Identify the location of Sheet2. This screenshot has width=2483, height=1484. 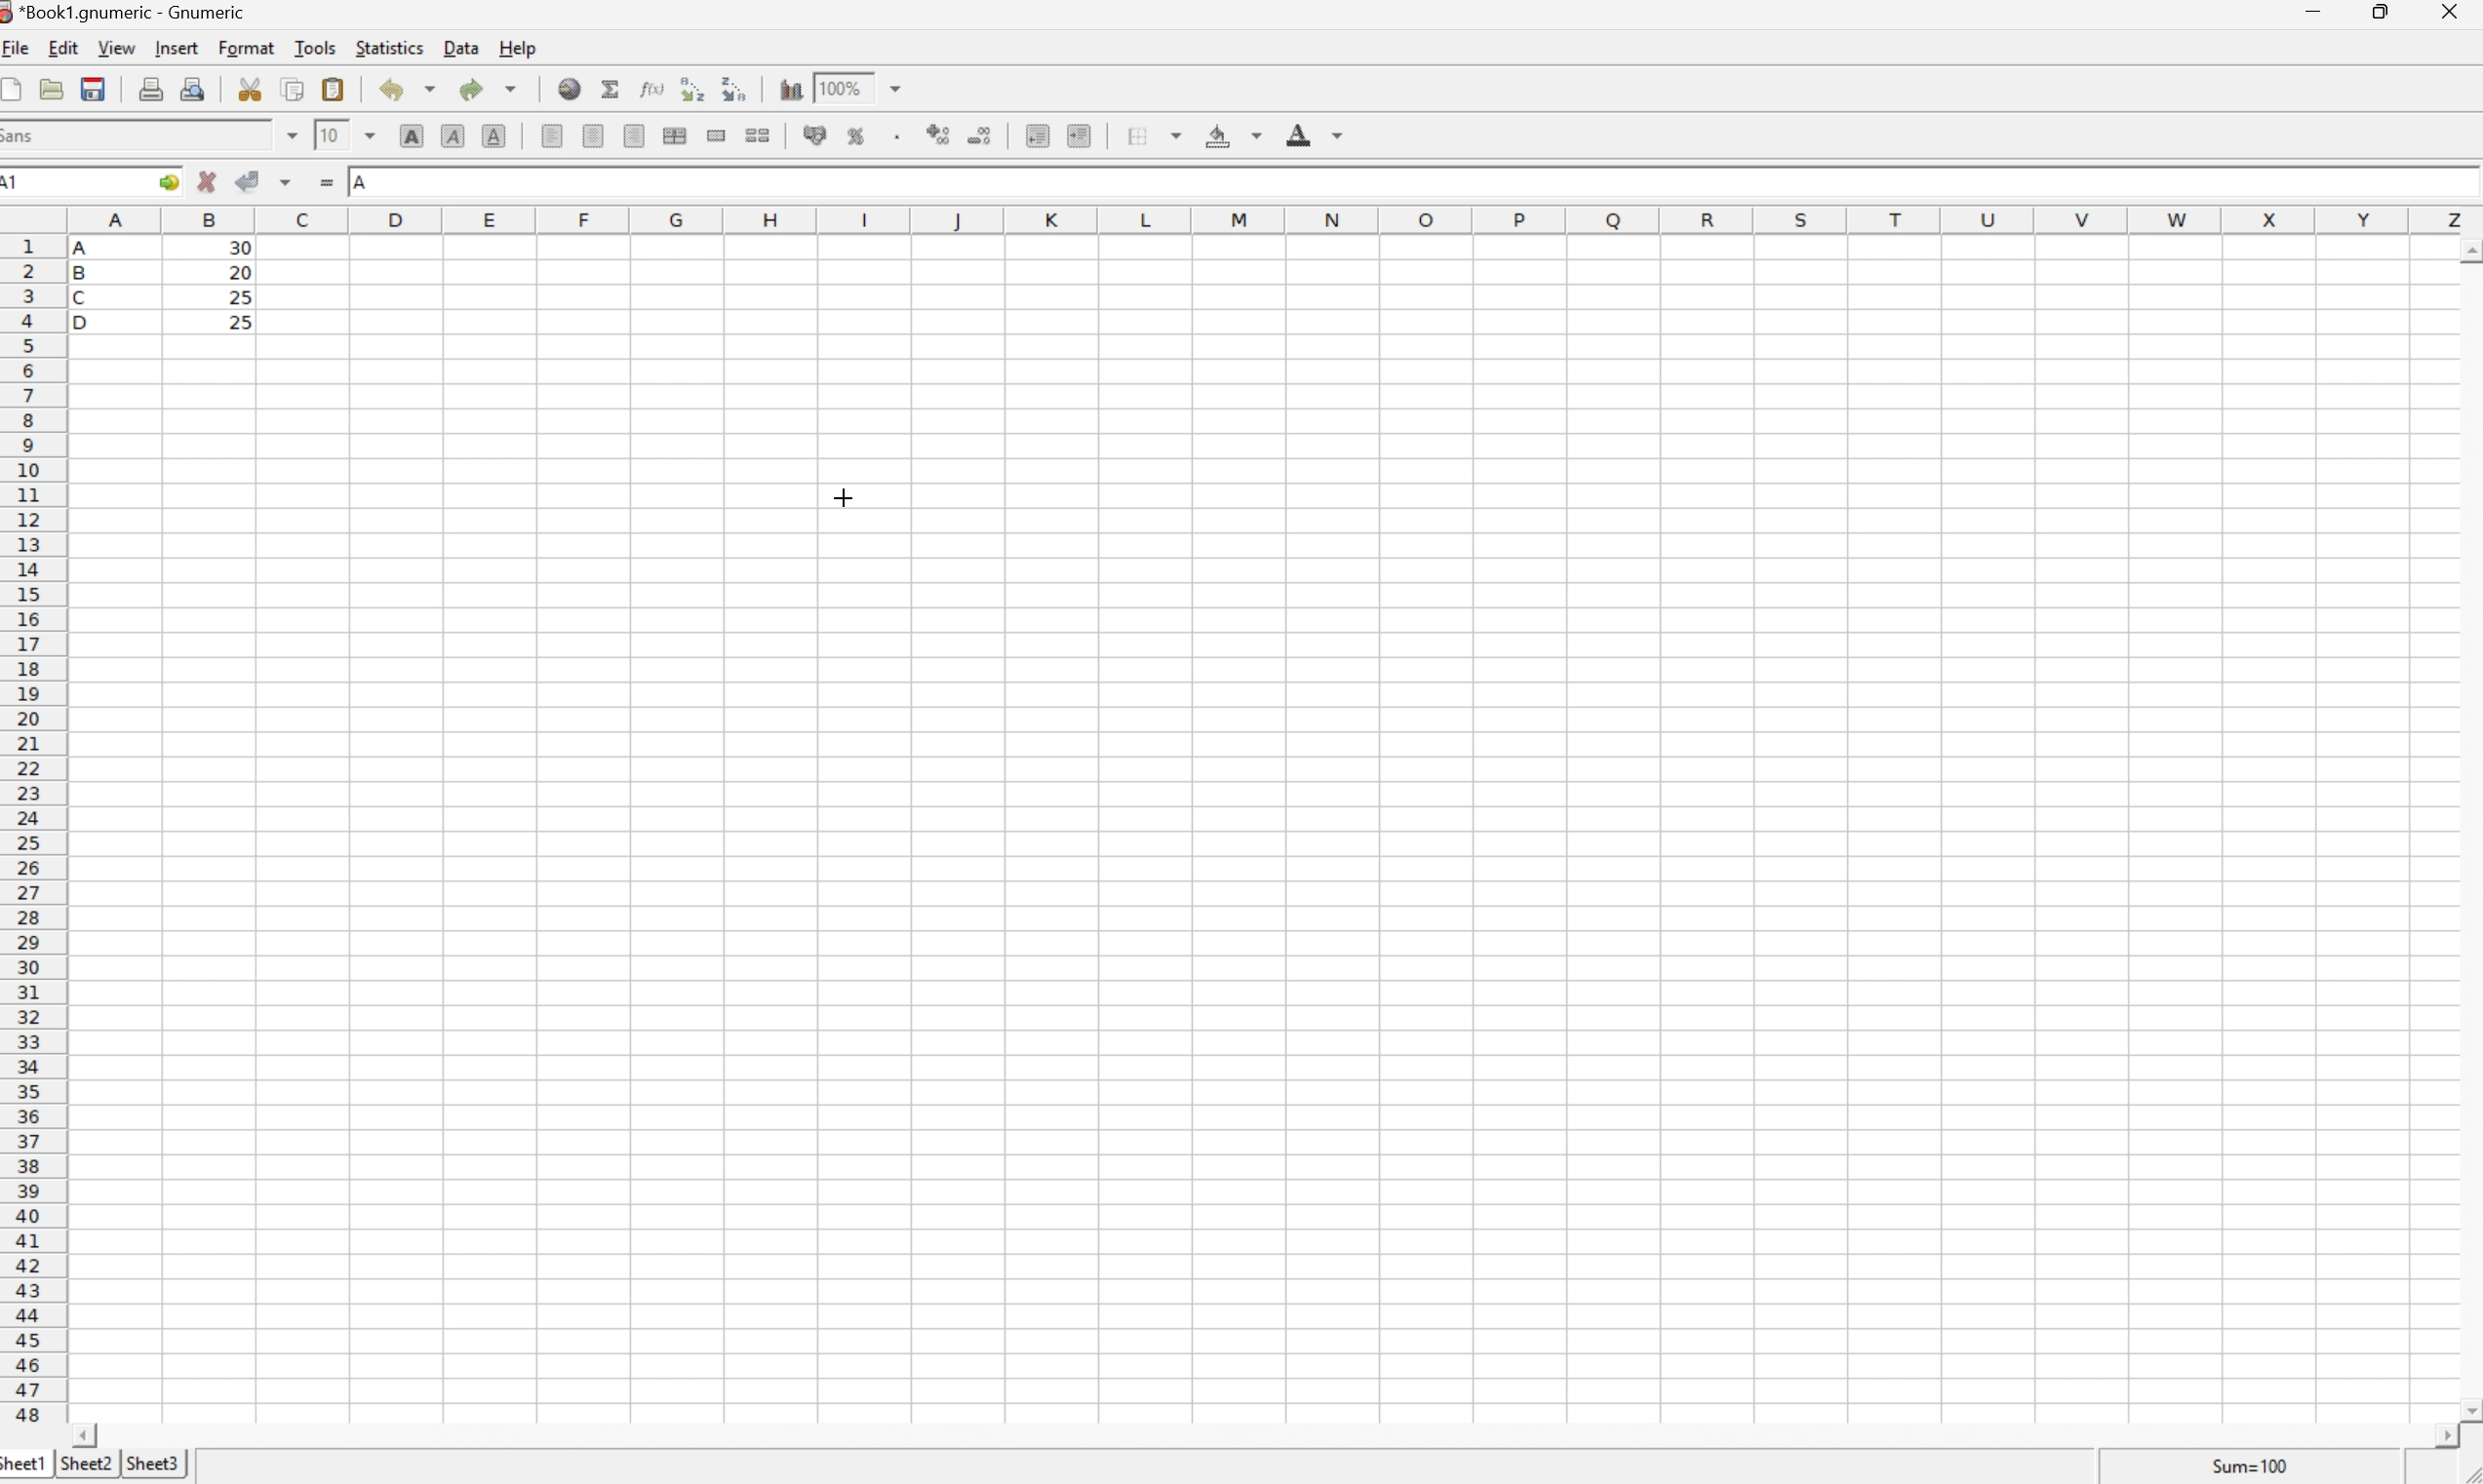
(86, 1465).